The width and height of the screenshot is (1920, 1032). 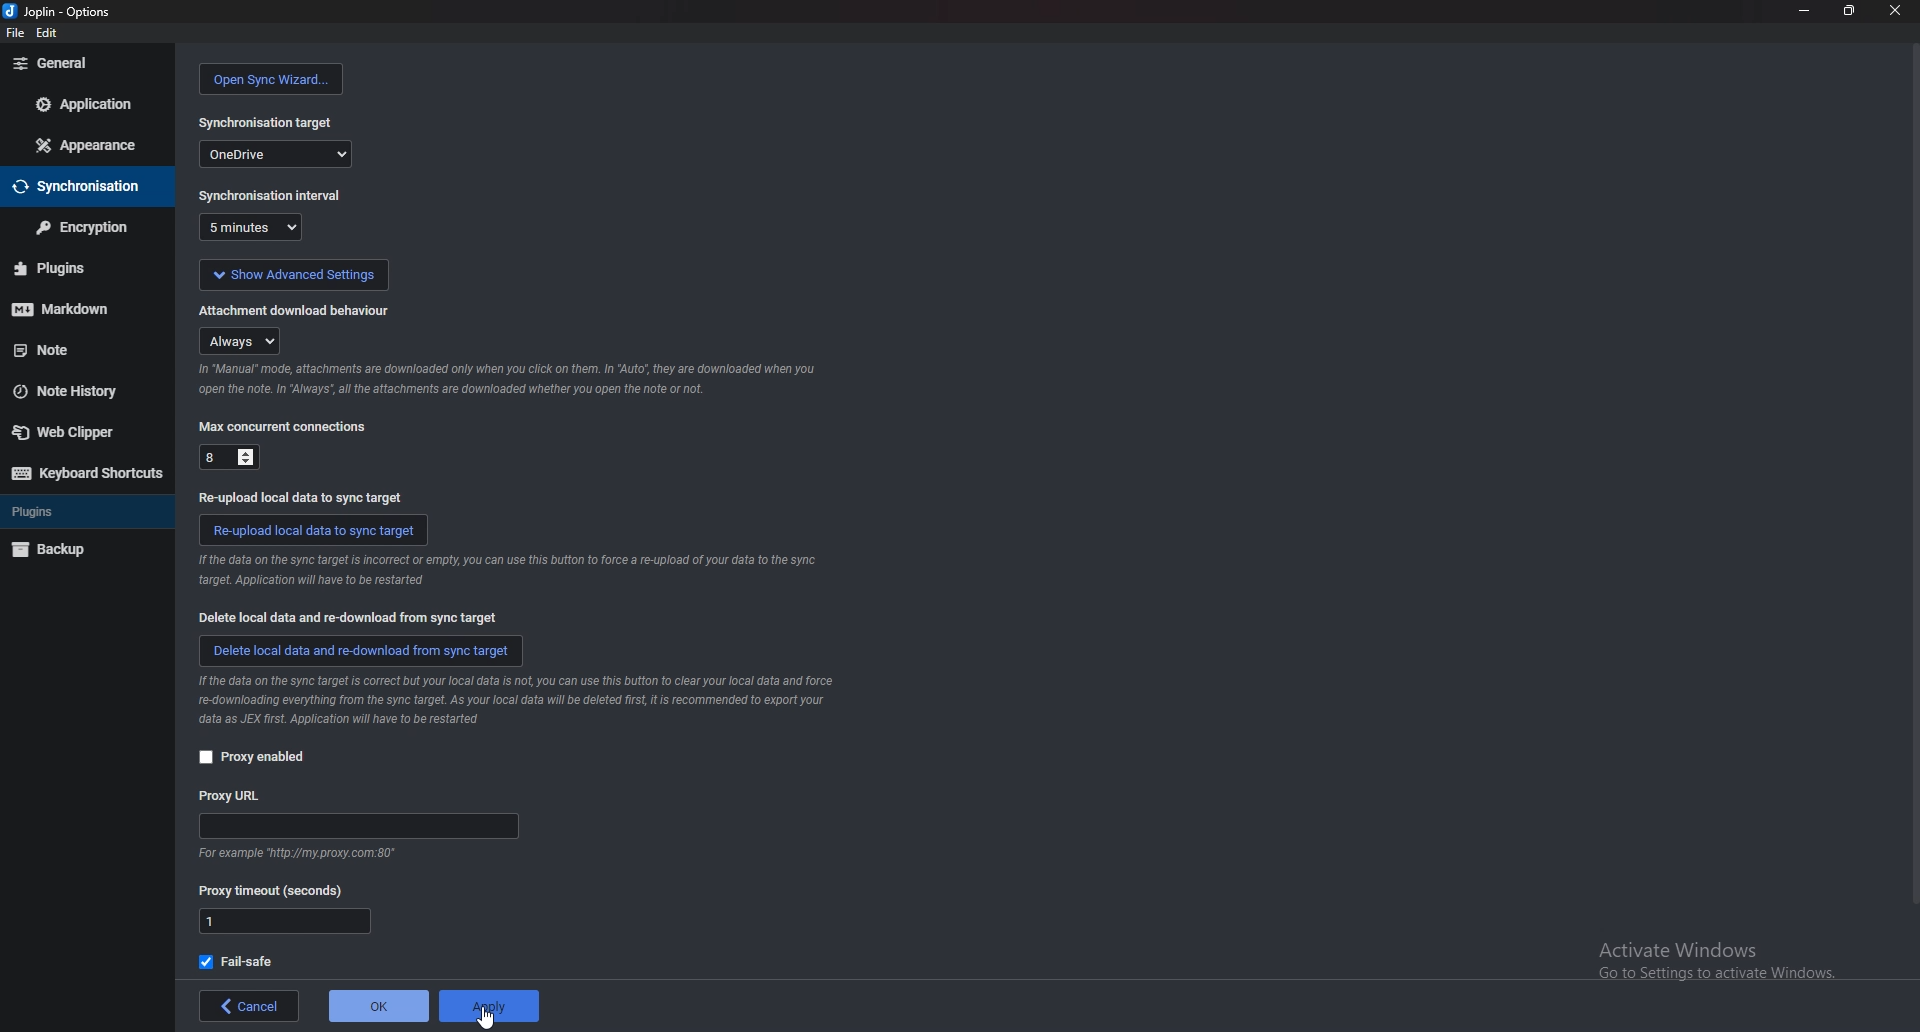 I want to click on note, so click(x=79, y=351).